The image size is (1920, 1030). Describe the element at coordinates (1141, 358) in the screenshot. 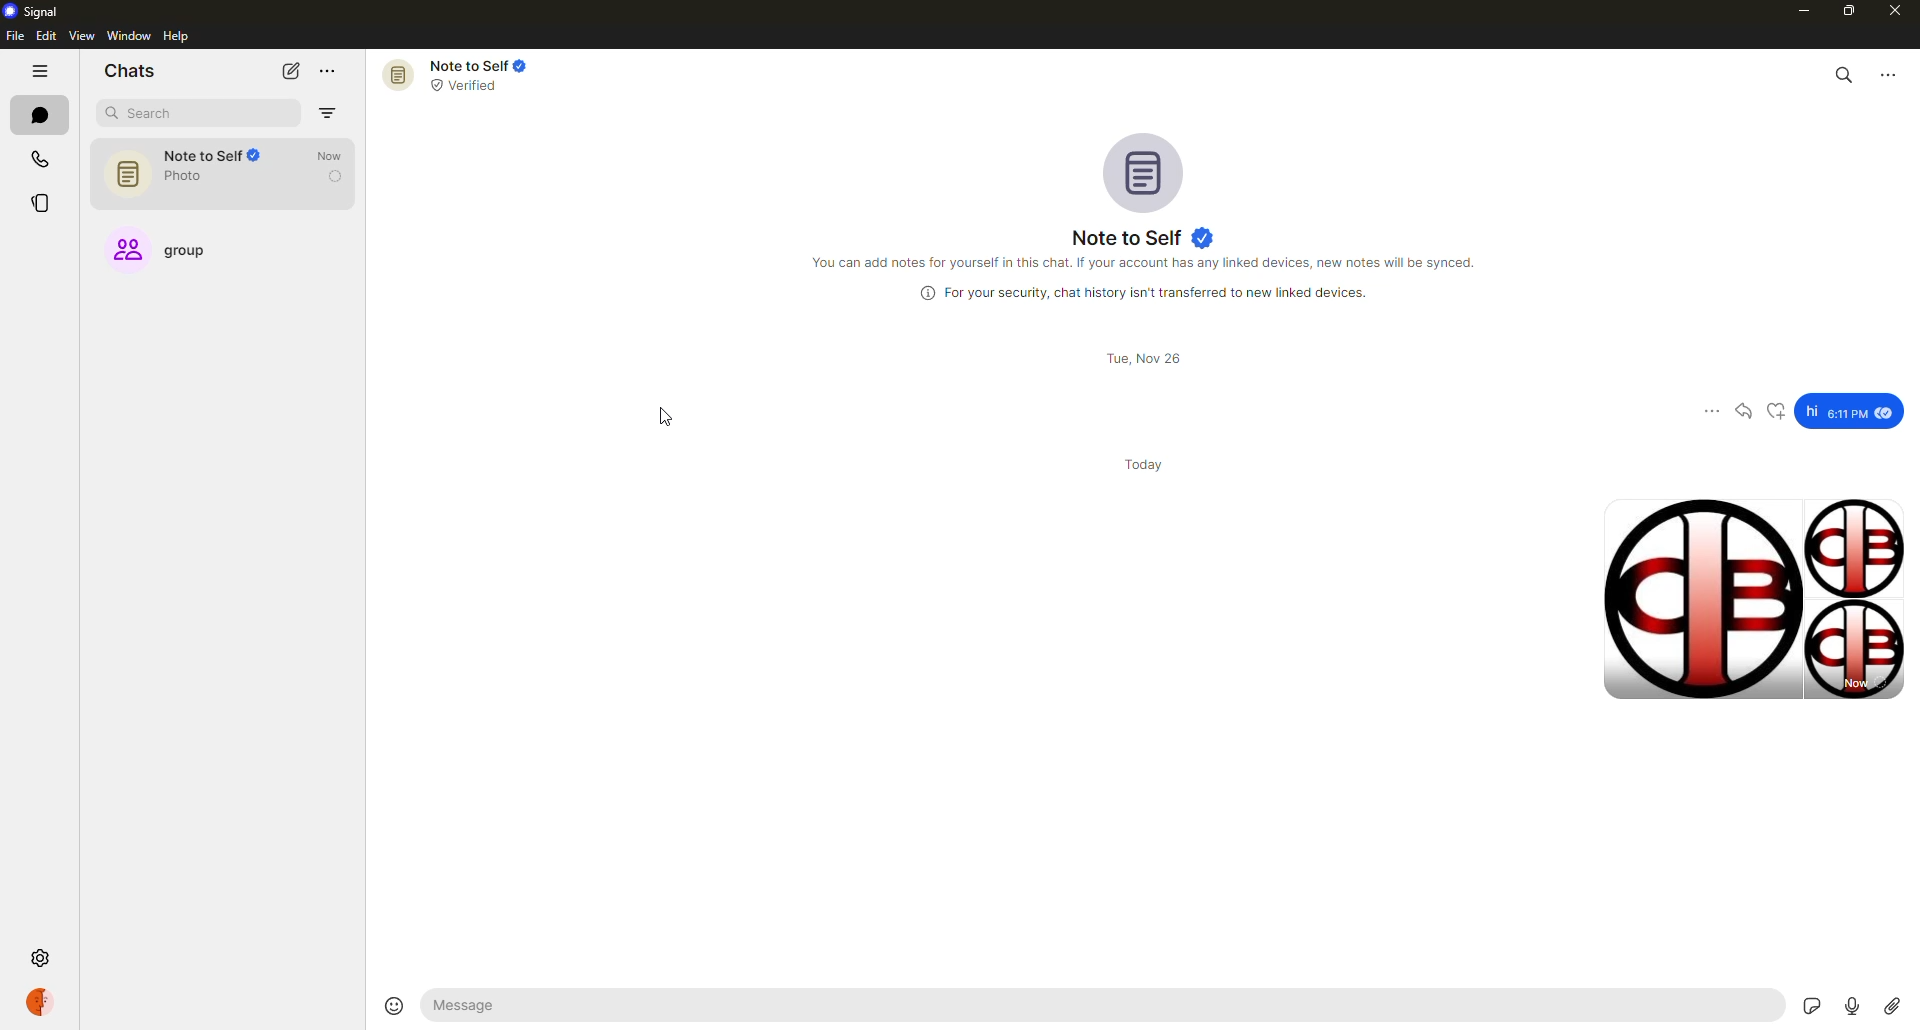

I see `date` at that location.